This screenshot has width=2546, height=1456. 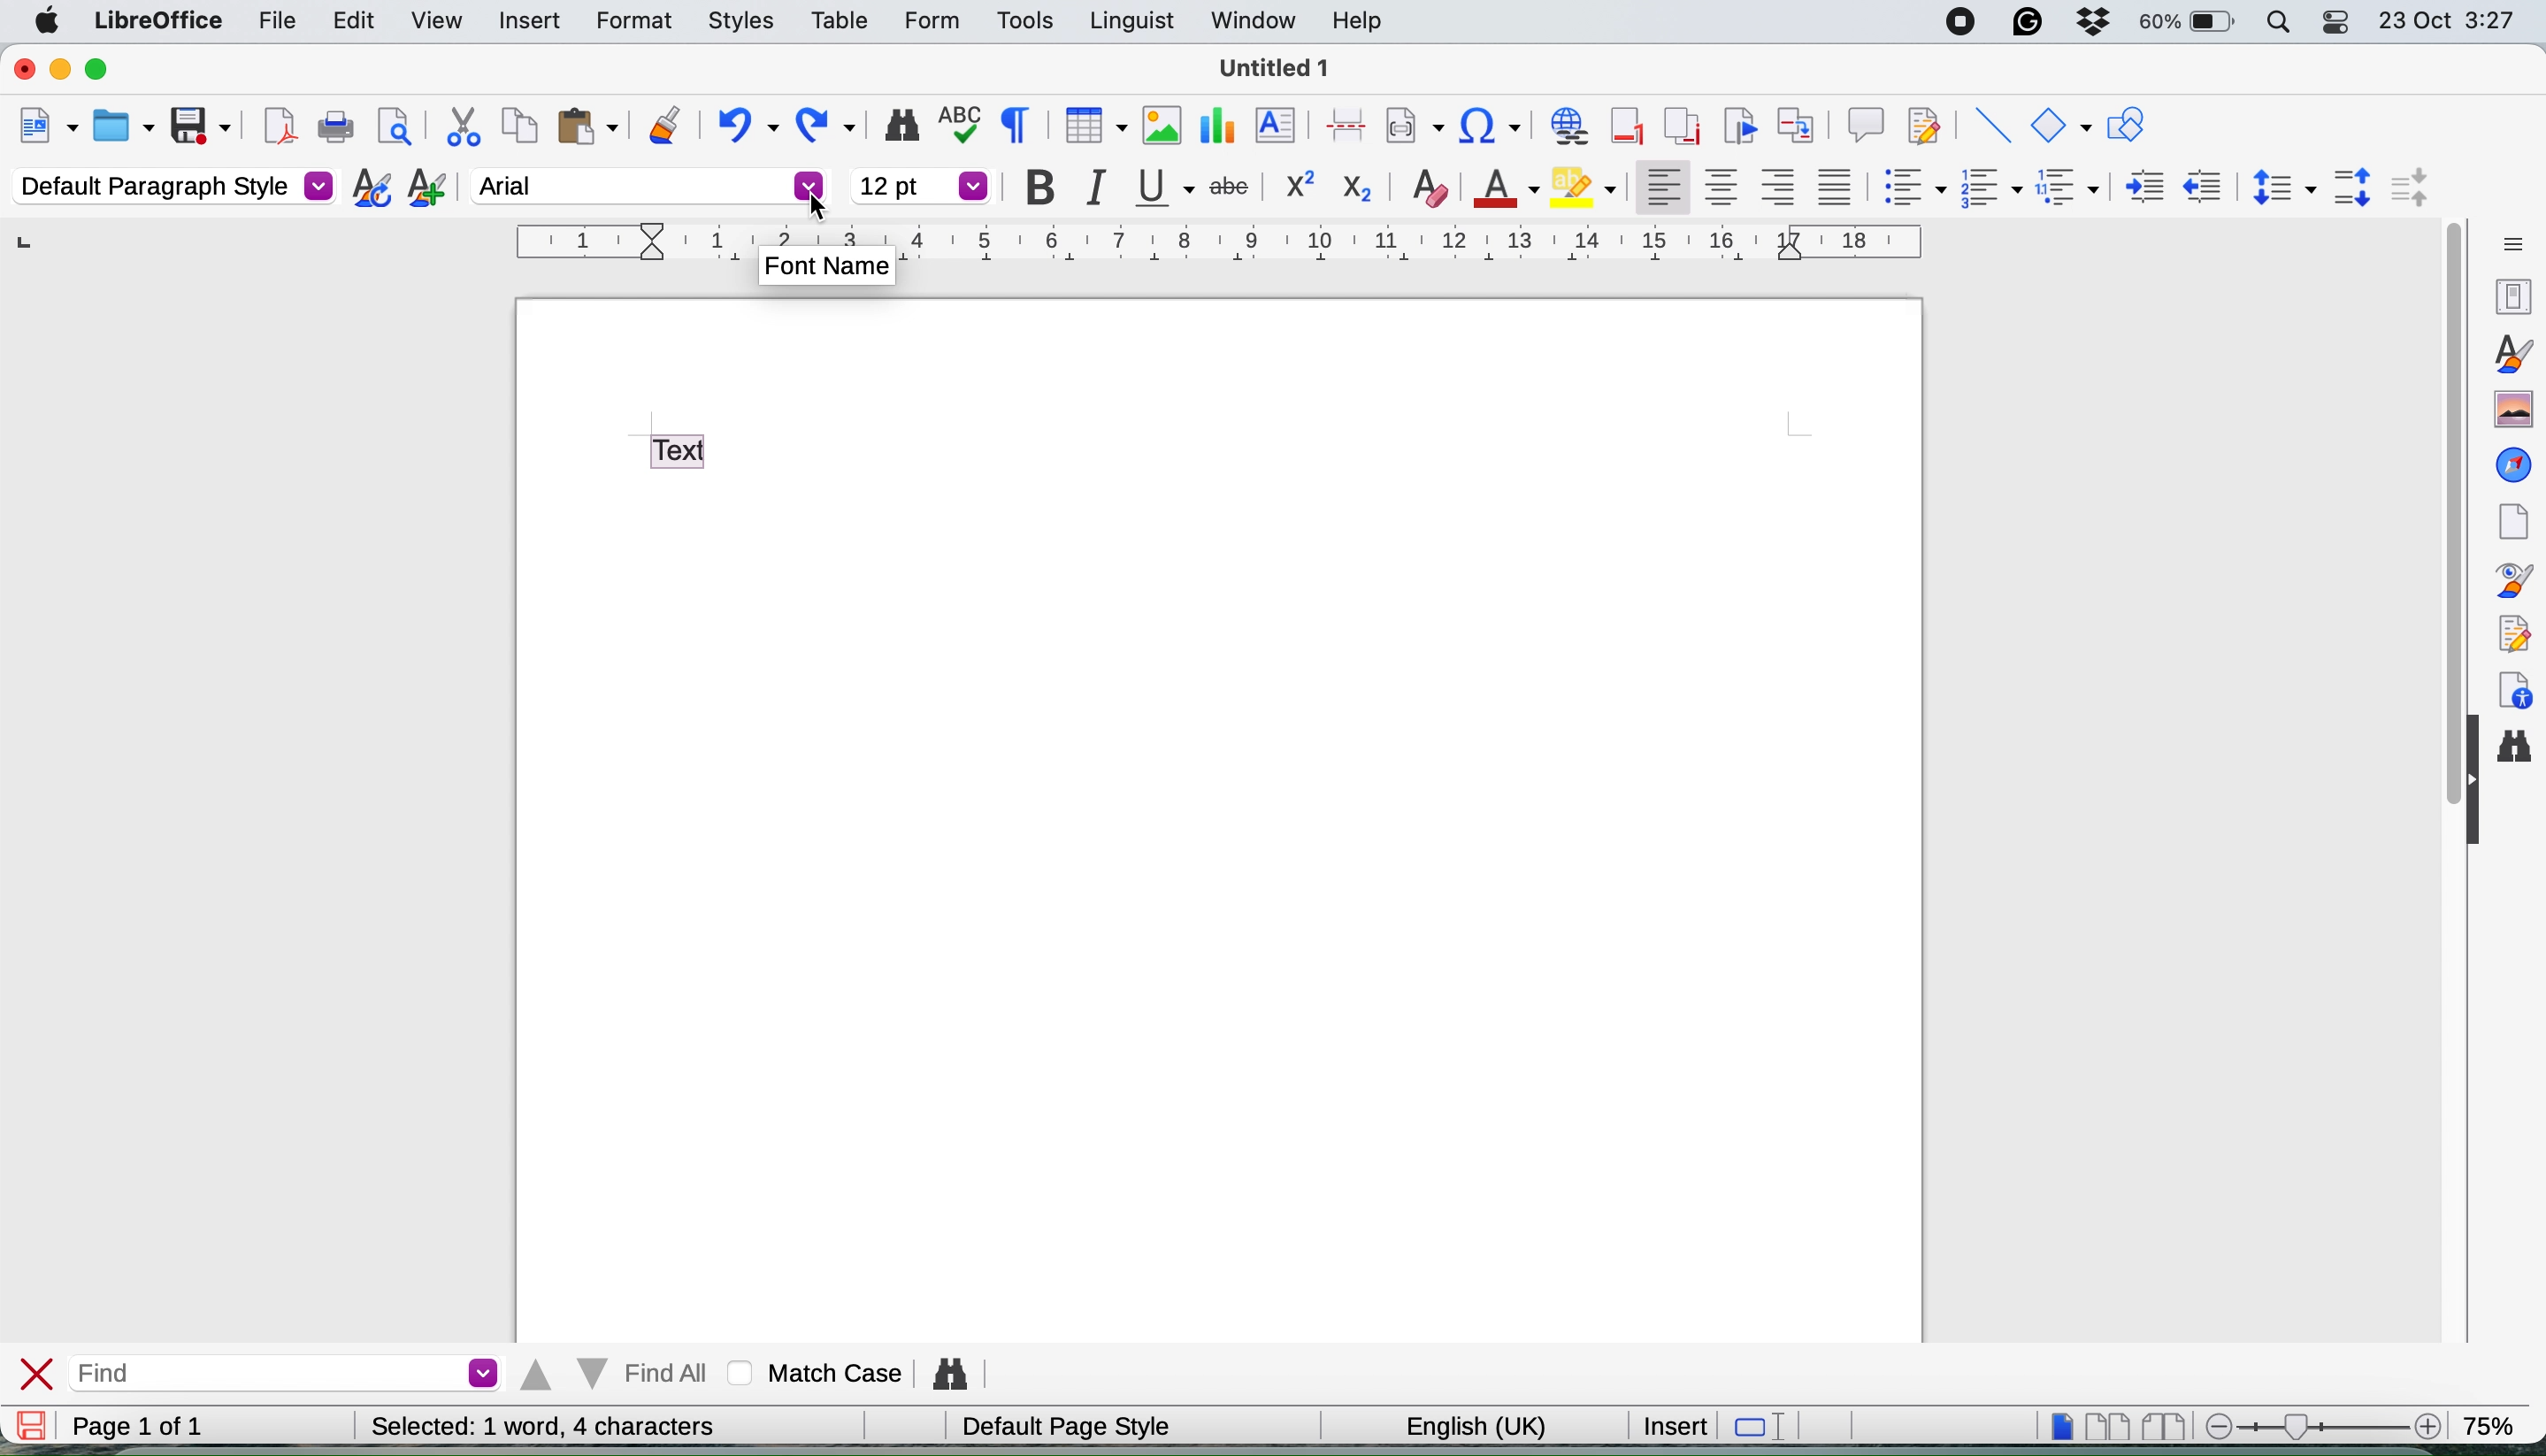 What do you see at coordinates (2519, 580) in the screenshot?
I see `style inspector` at bounding box center [2519, 580].